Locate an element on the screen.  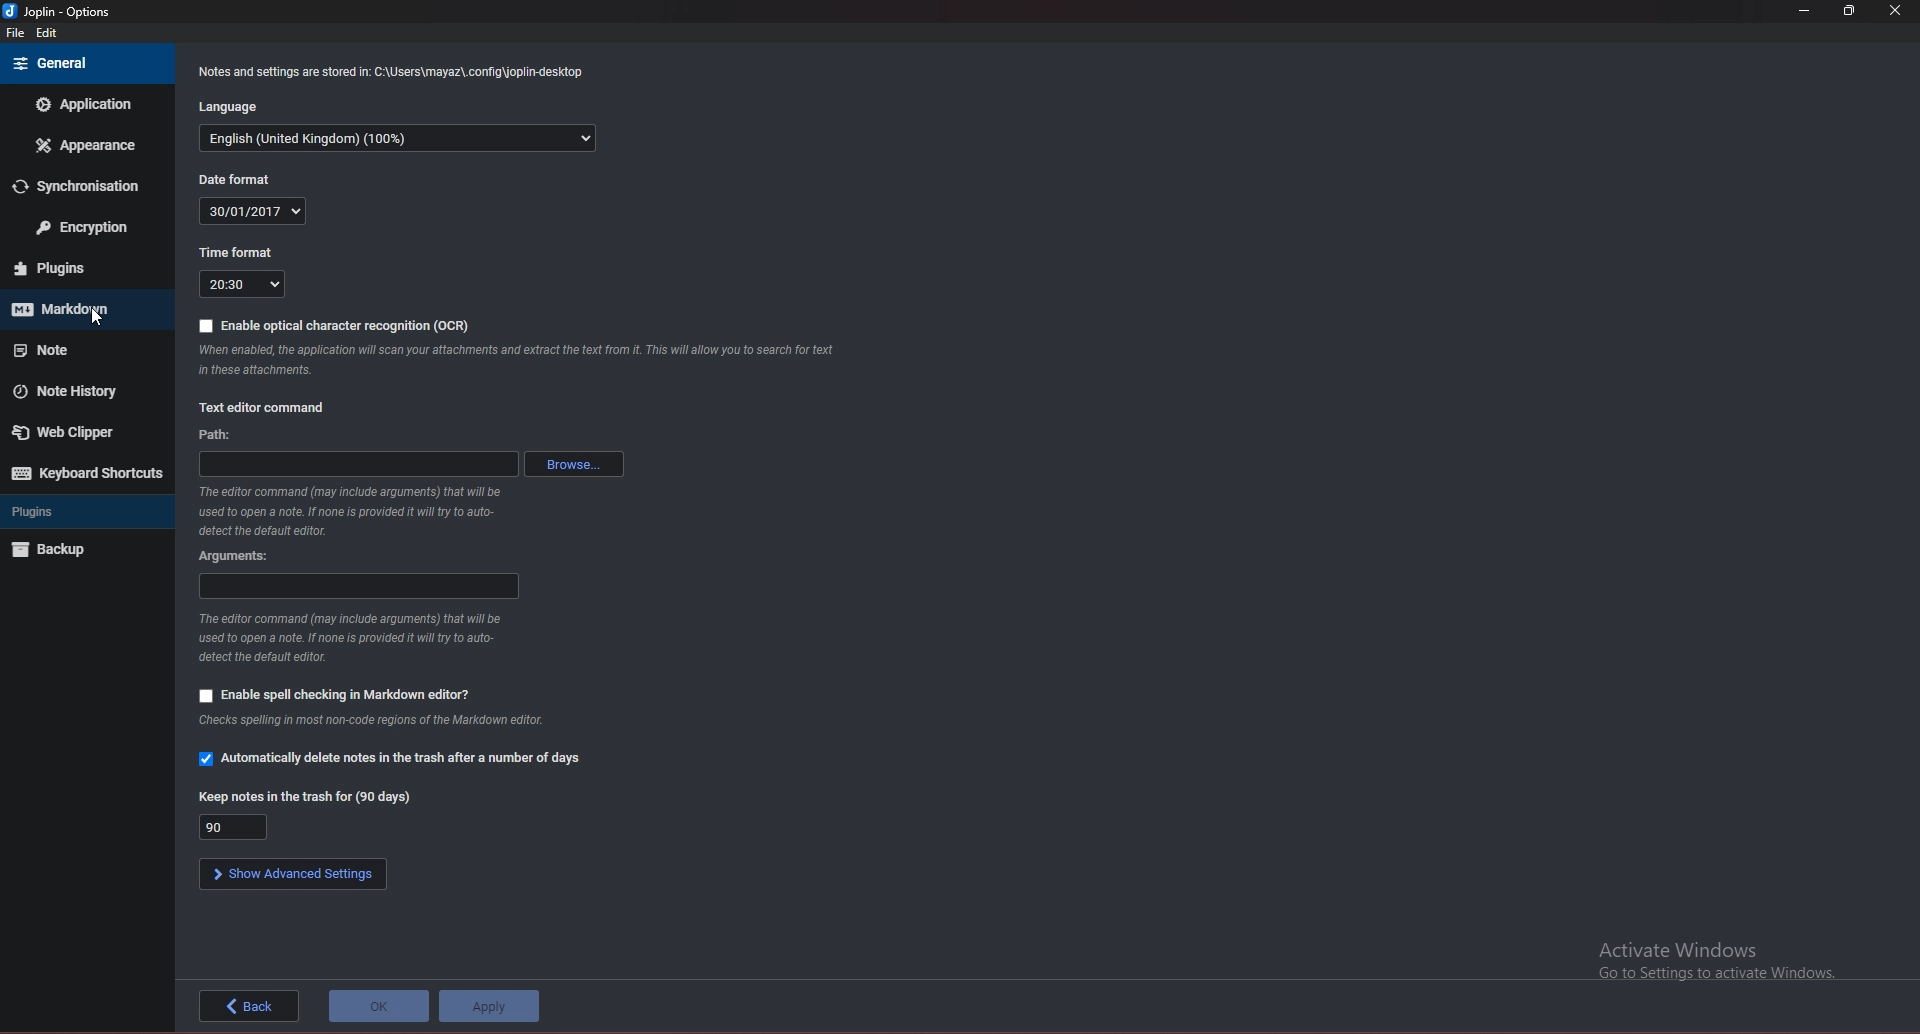
enable ocr is located at coordinates (335, 325).